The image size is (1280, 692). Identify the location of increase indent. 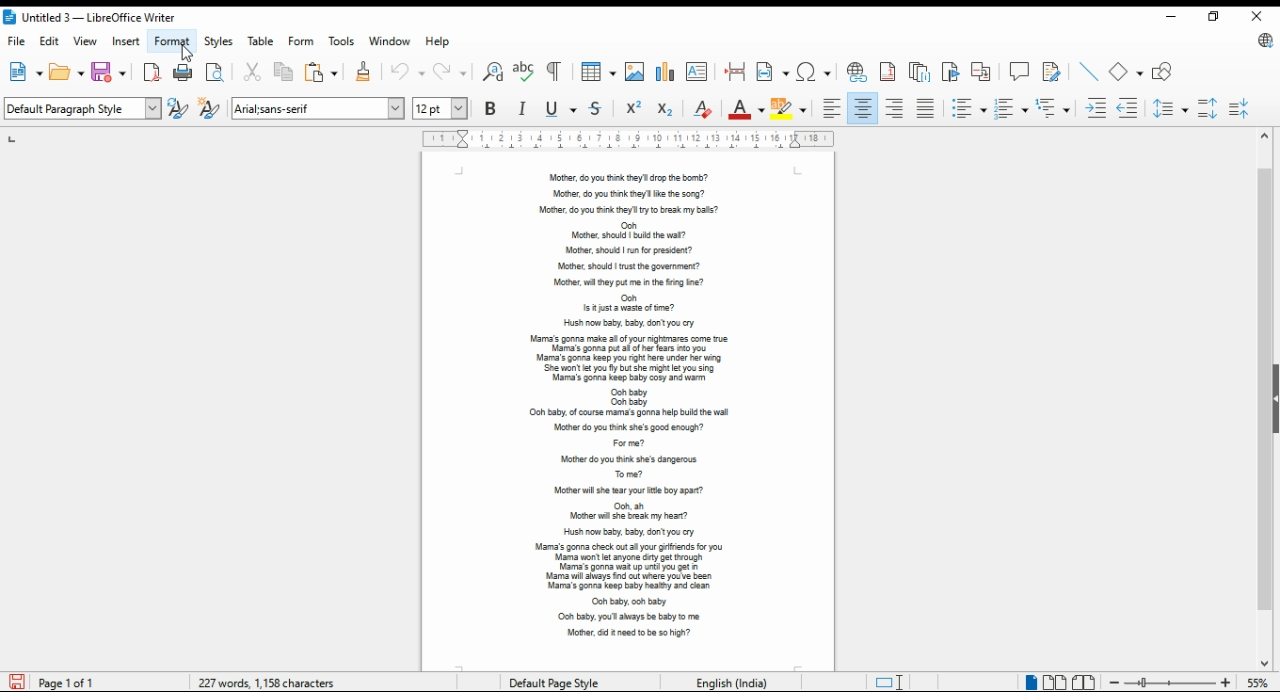
(1095, 108).